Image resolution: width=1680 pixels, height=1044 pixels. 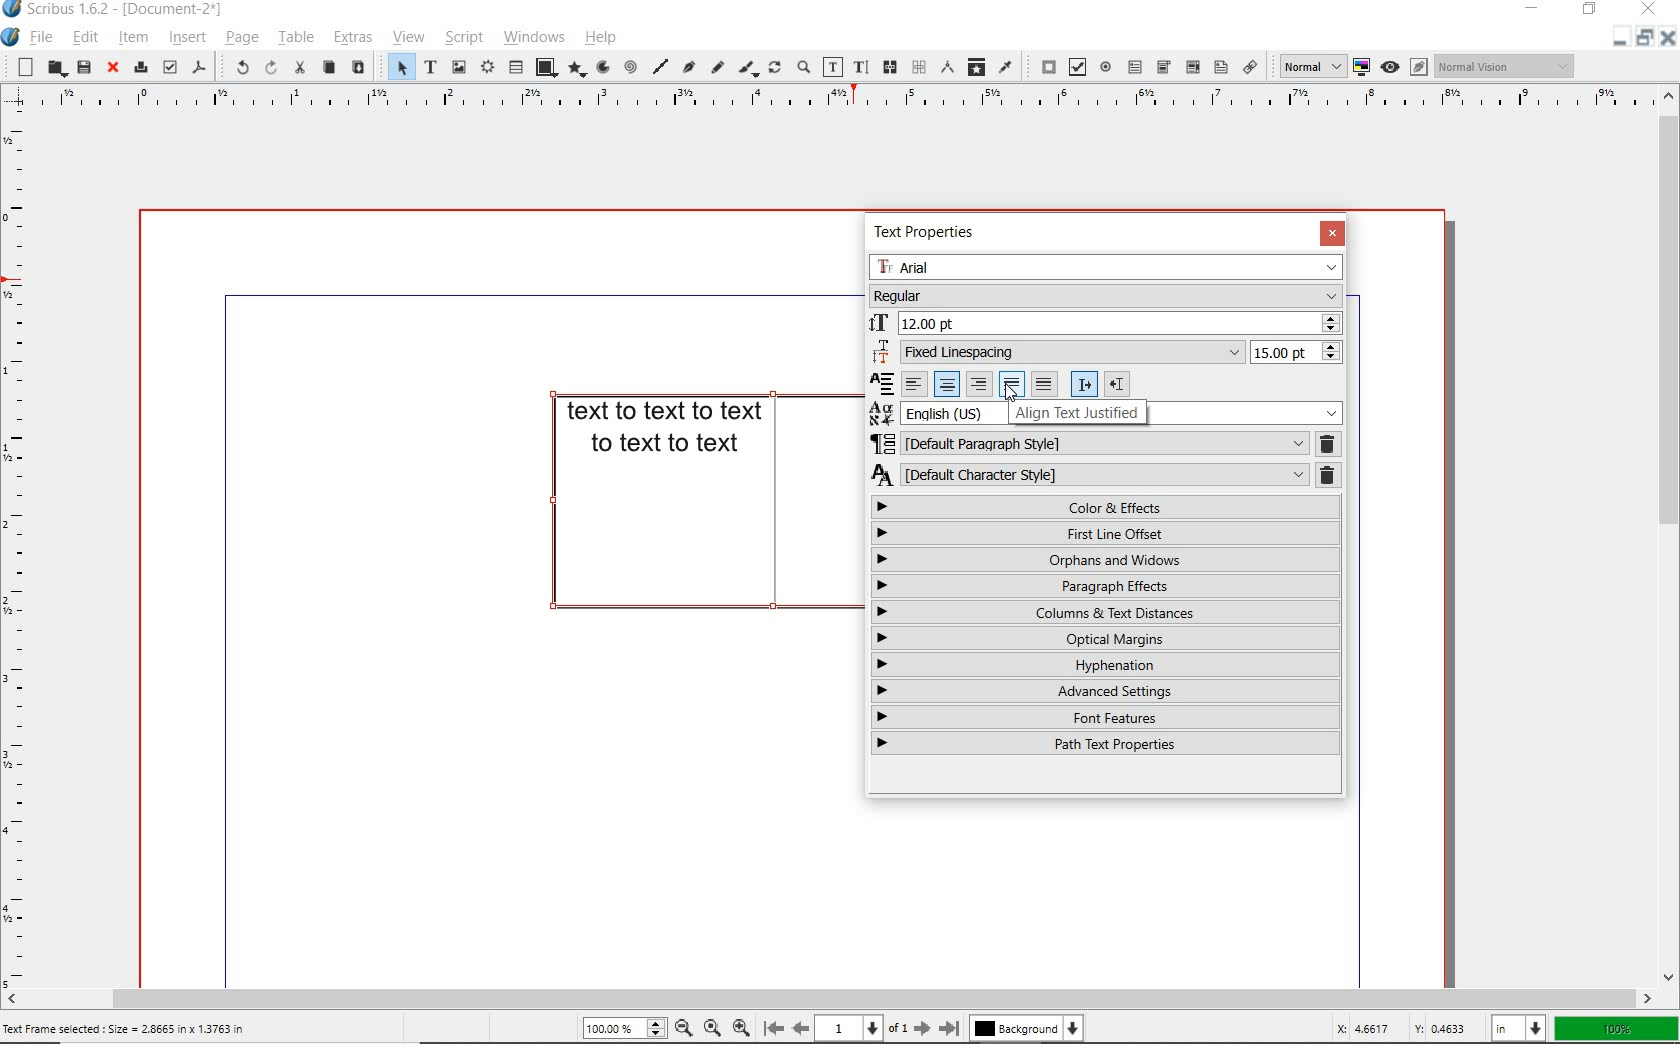 What do you see at coordinates (1219, 66) in the screenshot?
I see `pdf list box` at bounding box center [1219, 66].